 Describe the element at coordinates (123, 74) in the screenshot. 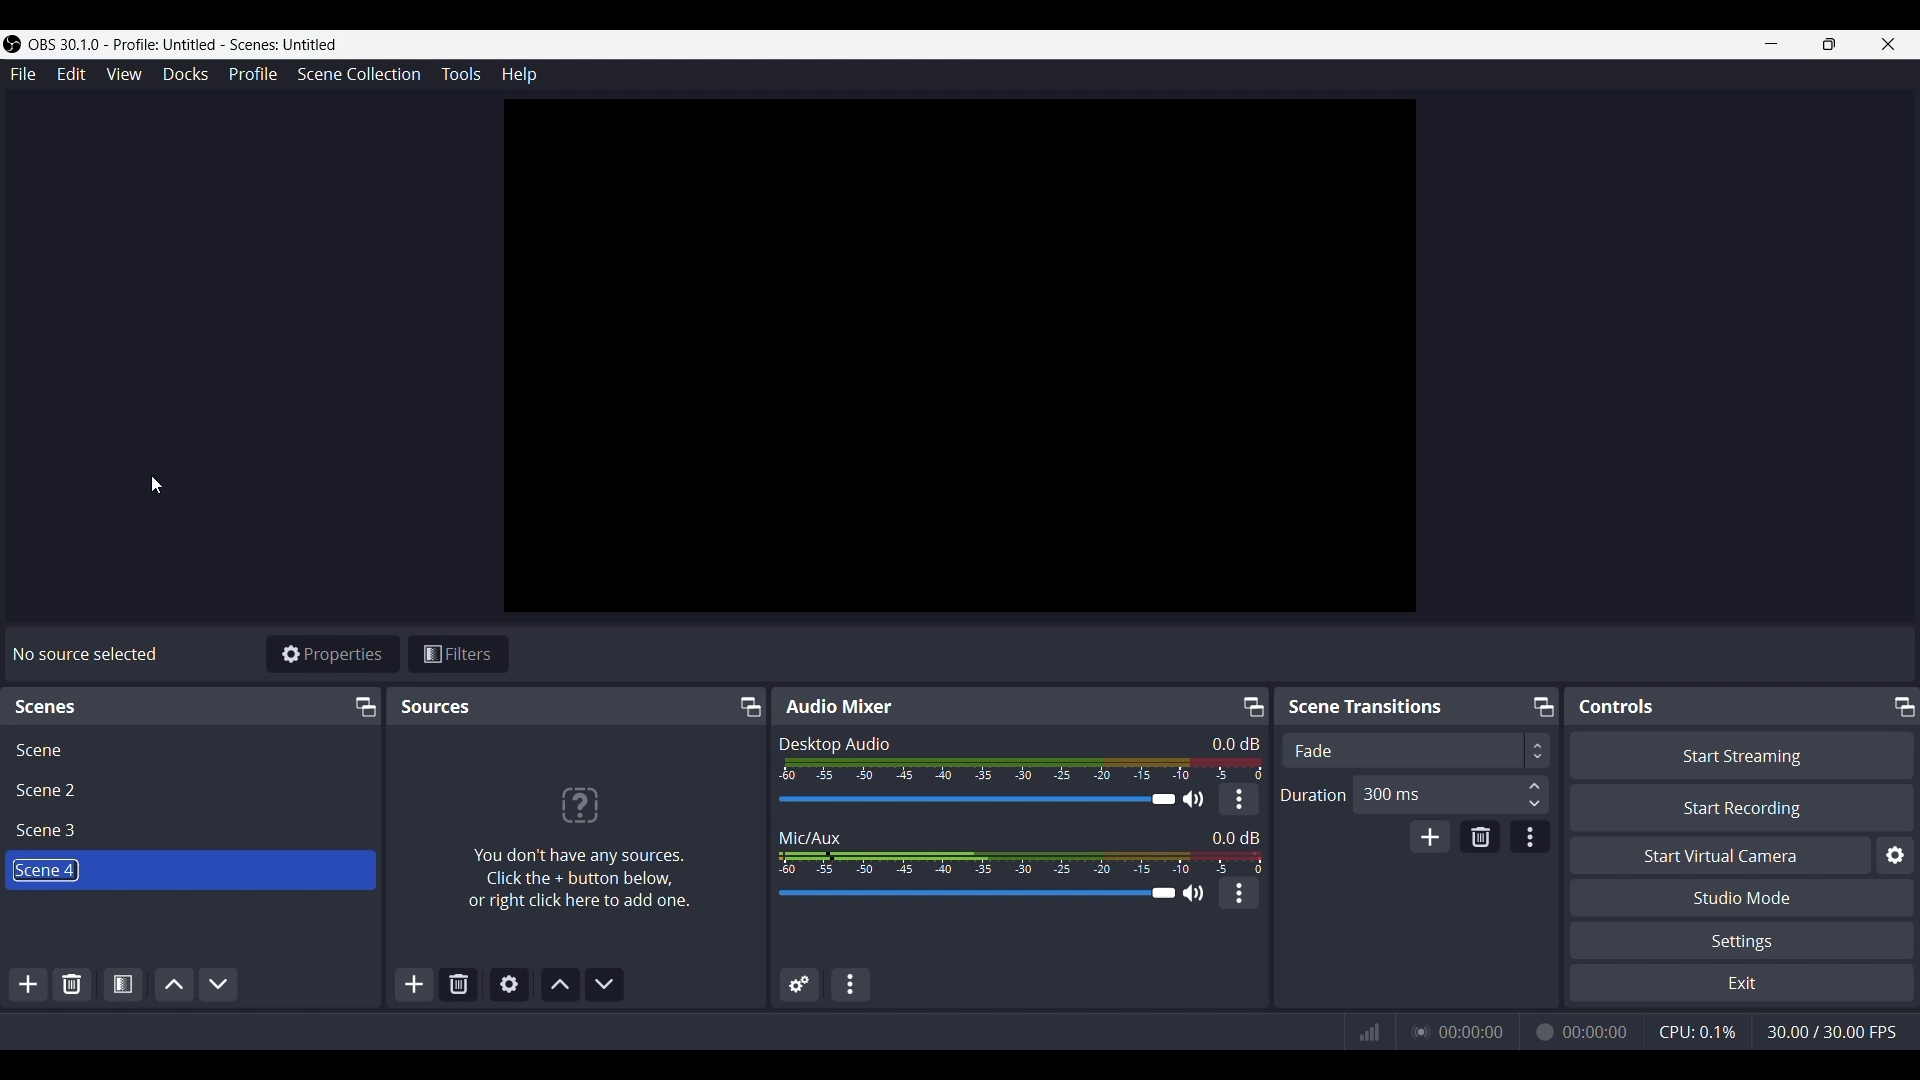

I see `View` at that location.